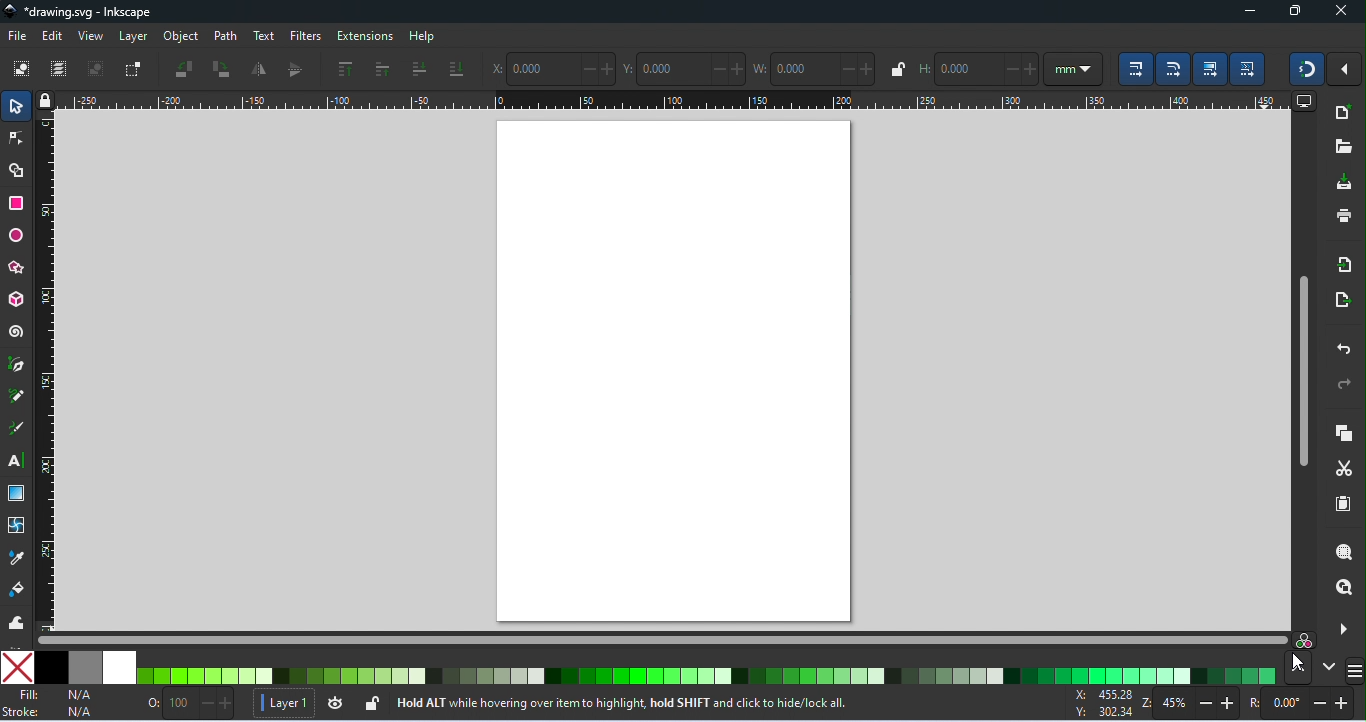 The height and width of the screenshot is (722, 1366). Describe the element at coordinates (131, 37) in the screenshot. I see `layer` at that location.